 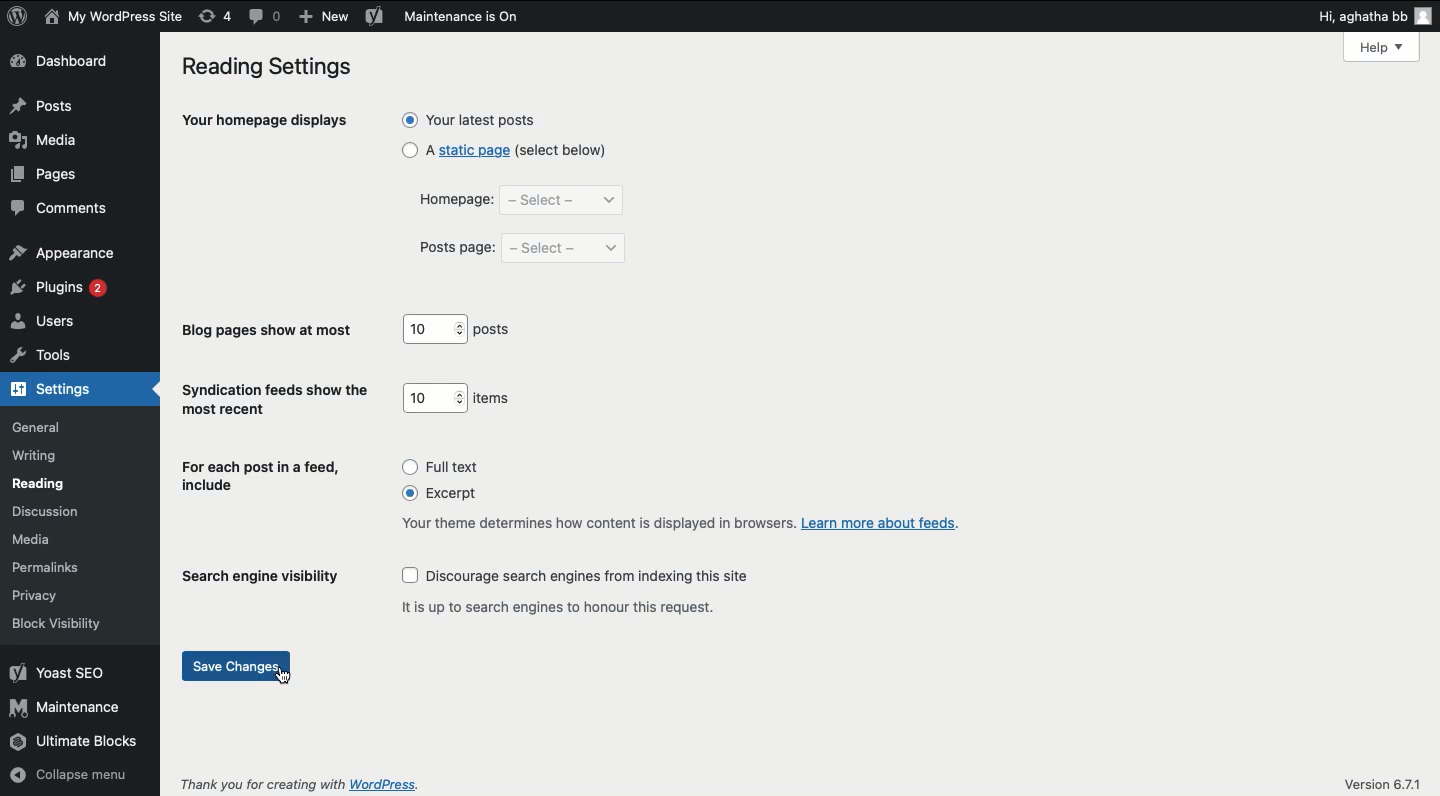 What do you see at coordinates (50, 323) in the screenshot?
I see `users` at bounding box center [50, 323].